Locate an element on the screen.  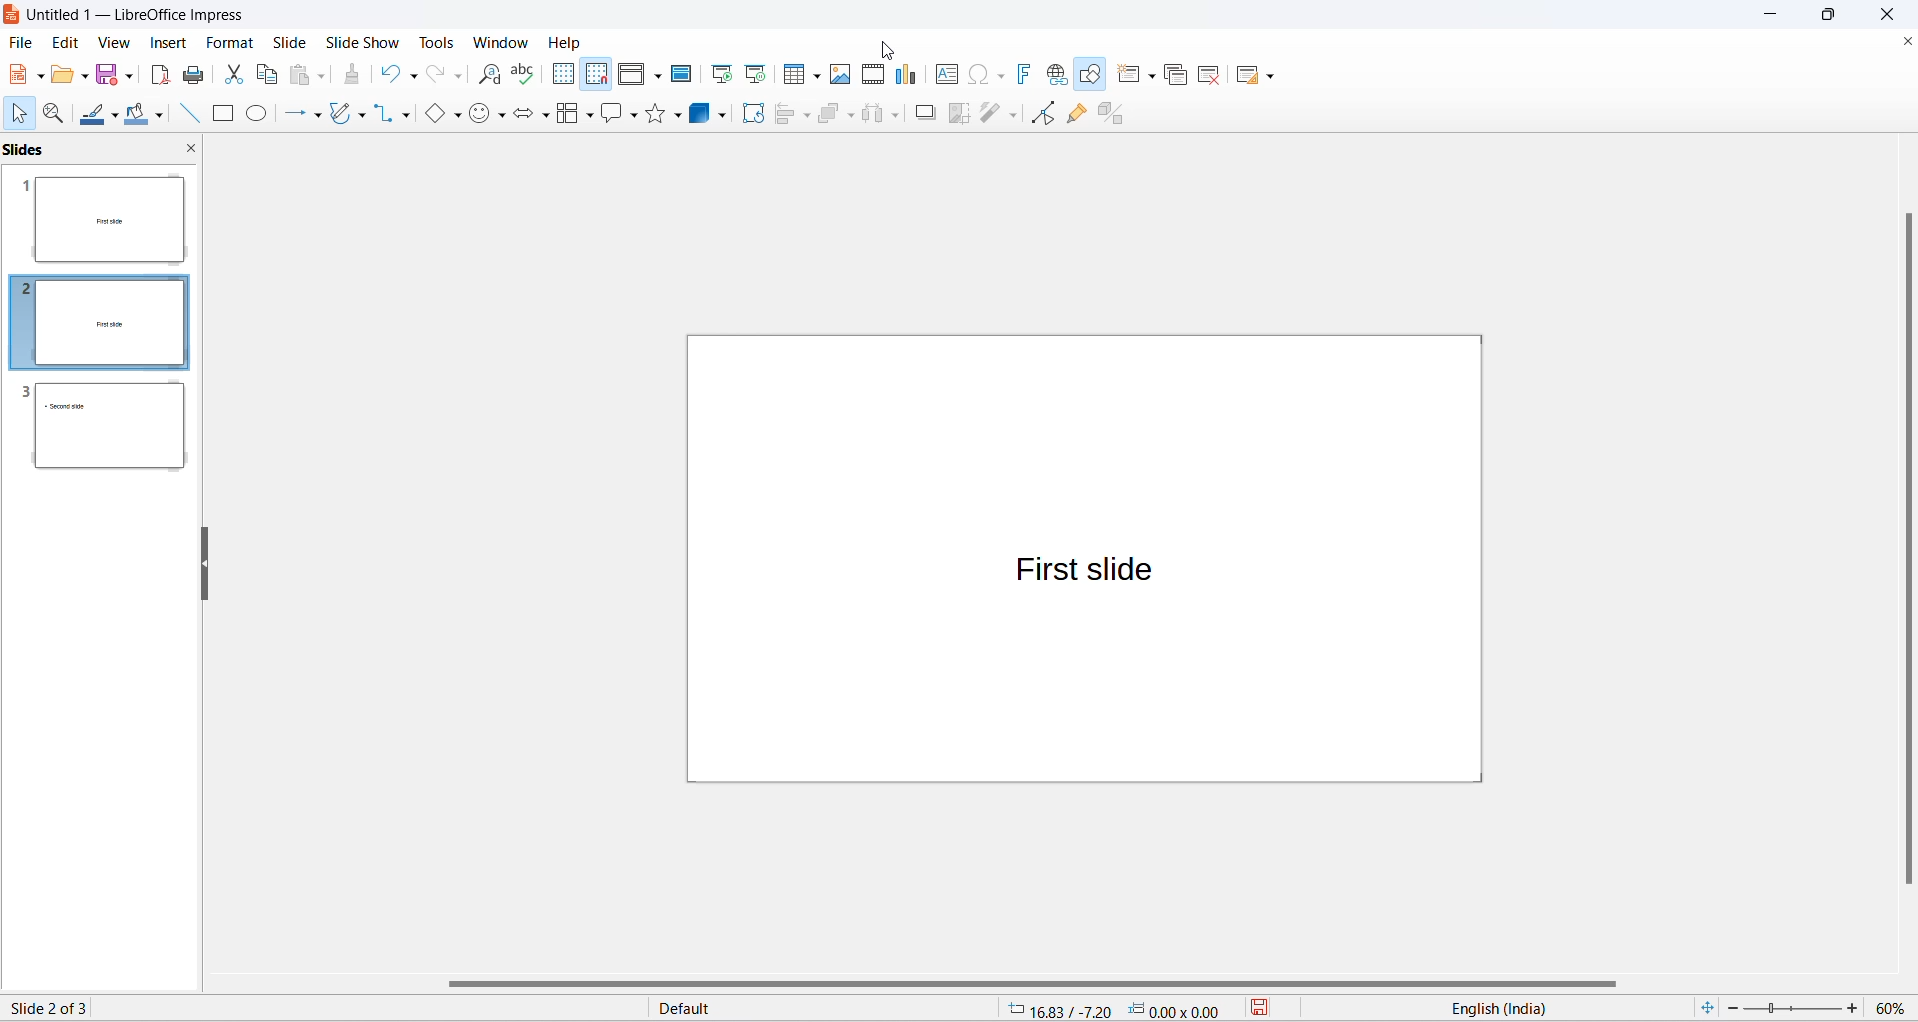
insert special characters is located at coordinates (985, 74).